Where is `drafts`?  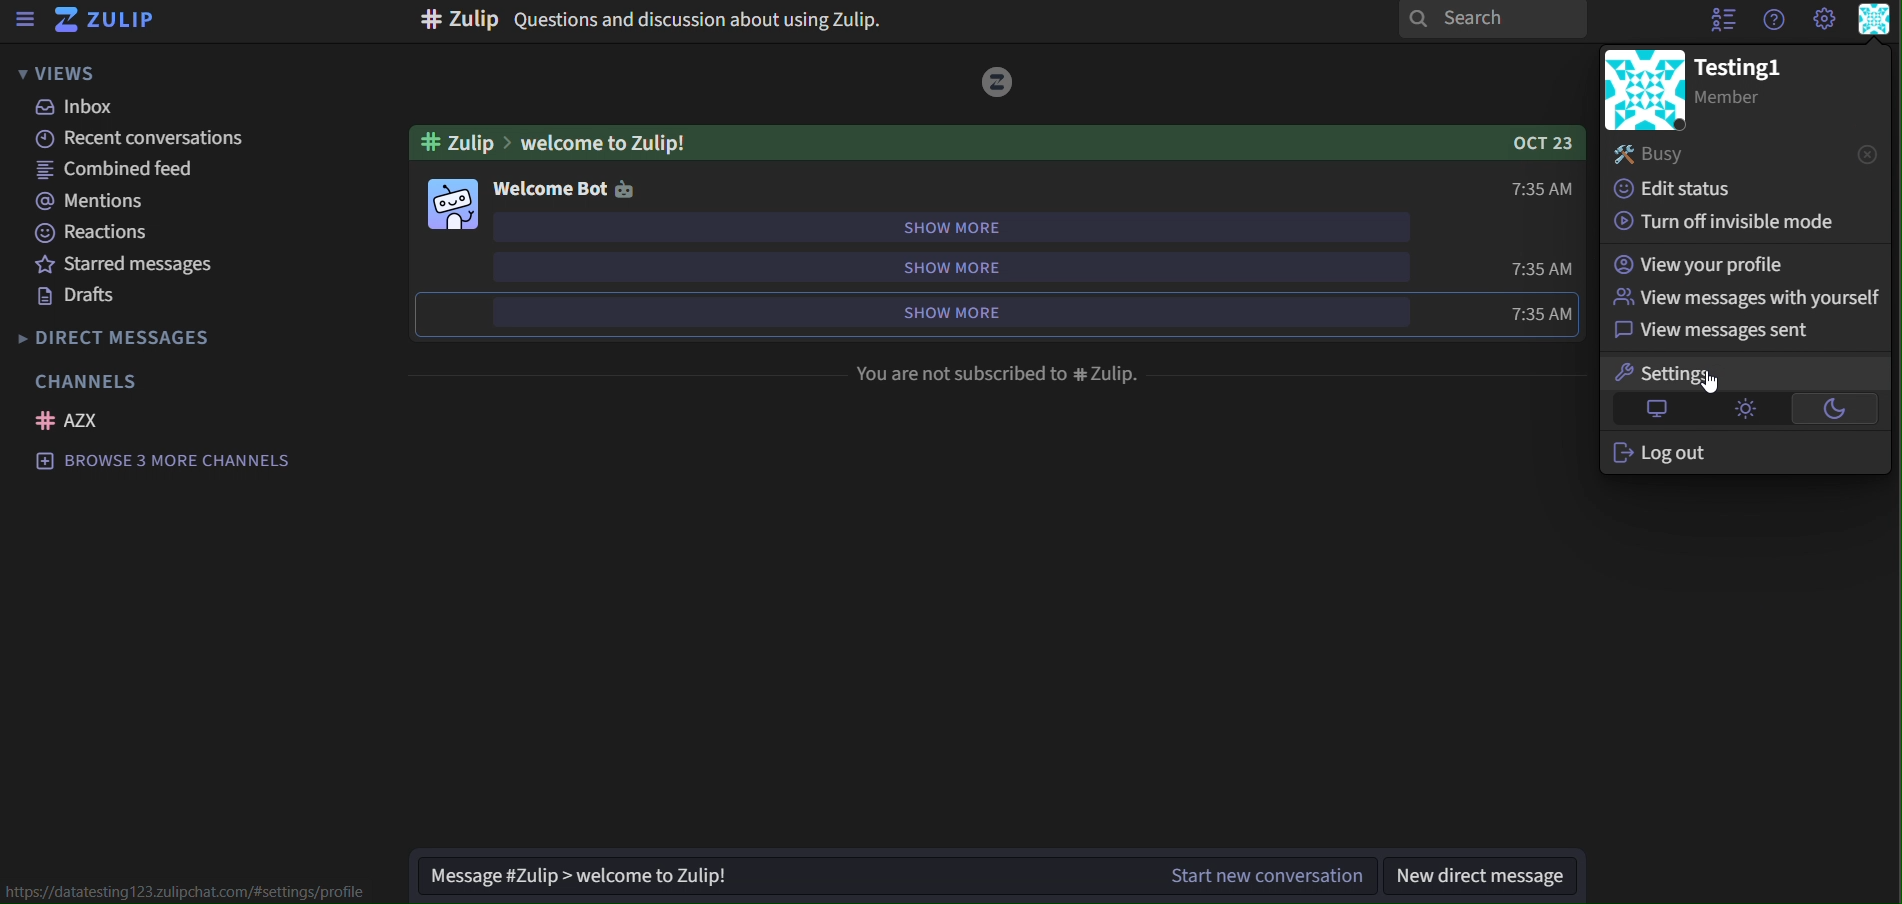
drafts is located at coordinates (74, 296).